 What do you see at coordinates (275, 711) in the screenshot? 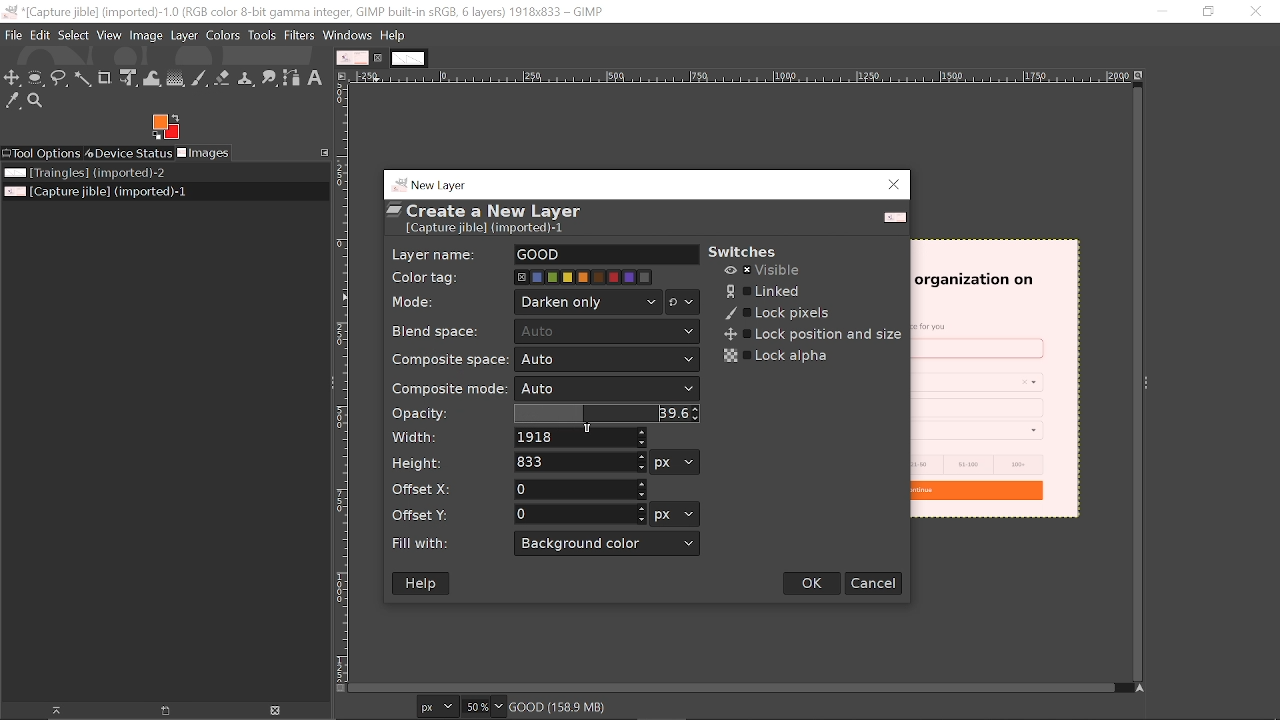
I see `Delete image` at bounding box center [275, 711].